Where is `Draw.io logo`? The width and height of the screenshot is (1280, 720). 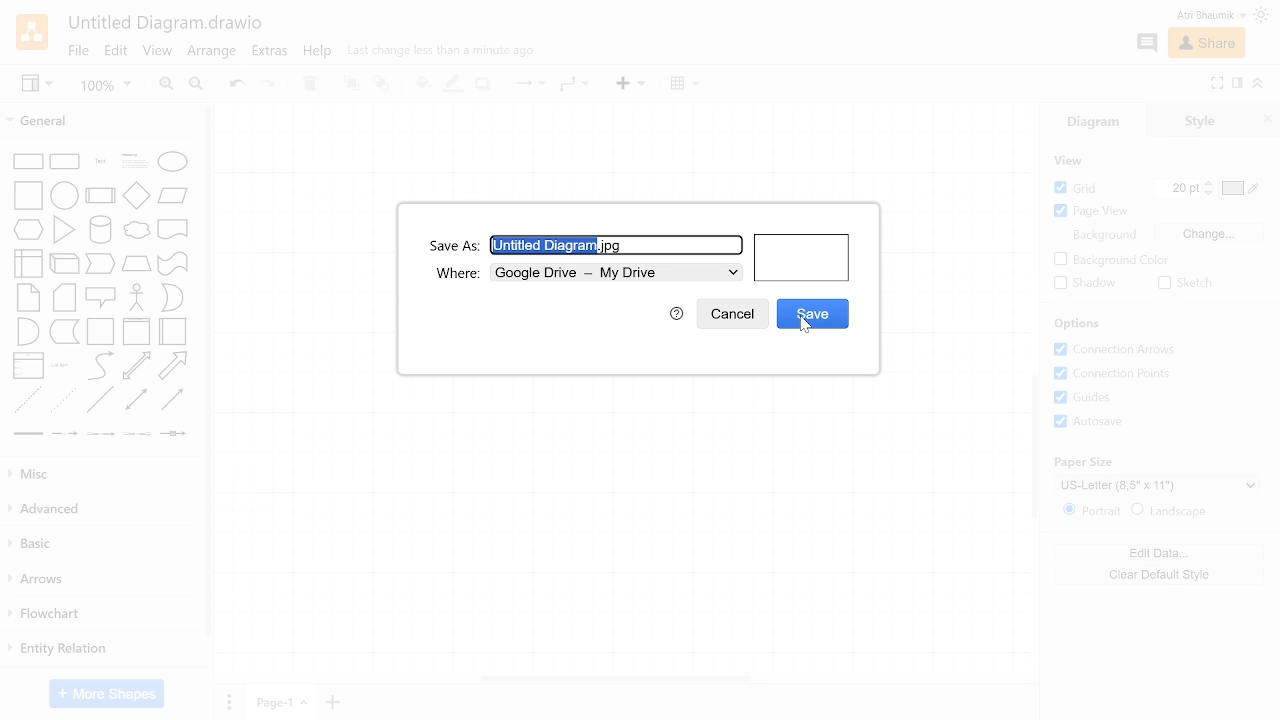
Draw.io logo is located at coordinates (34, 31).